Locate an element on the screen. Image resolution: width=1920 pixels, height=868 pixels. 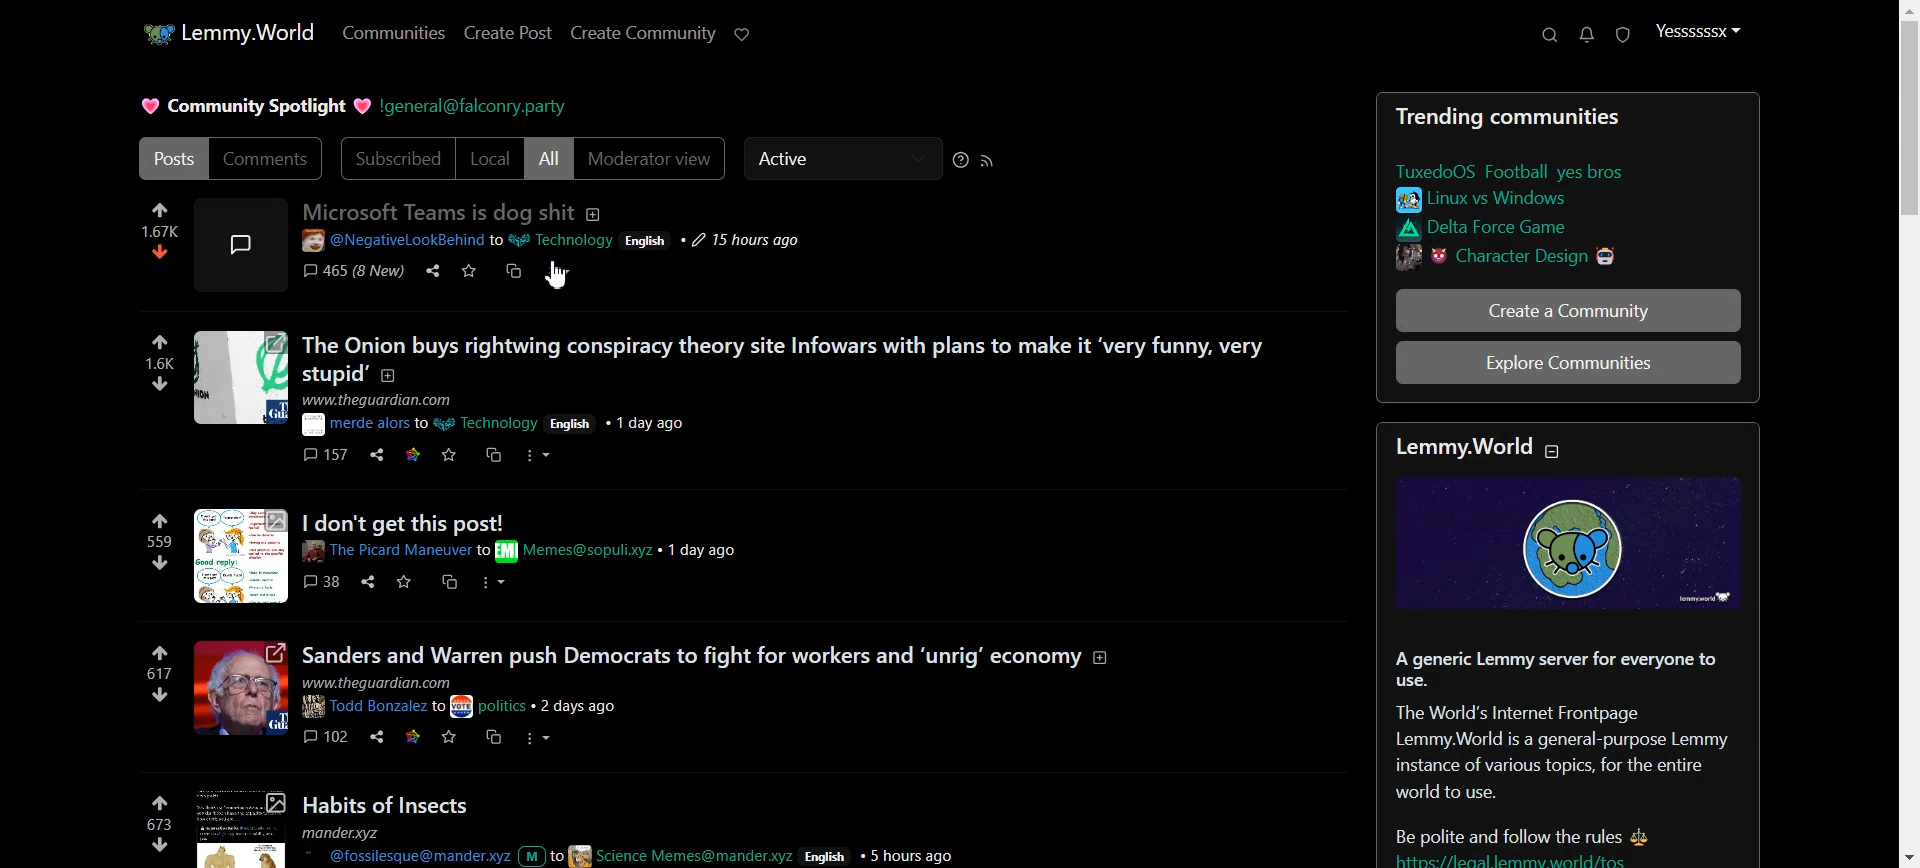
numbers is located at coordinates (161, 673).